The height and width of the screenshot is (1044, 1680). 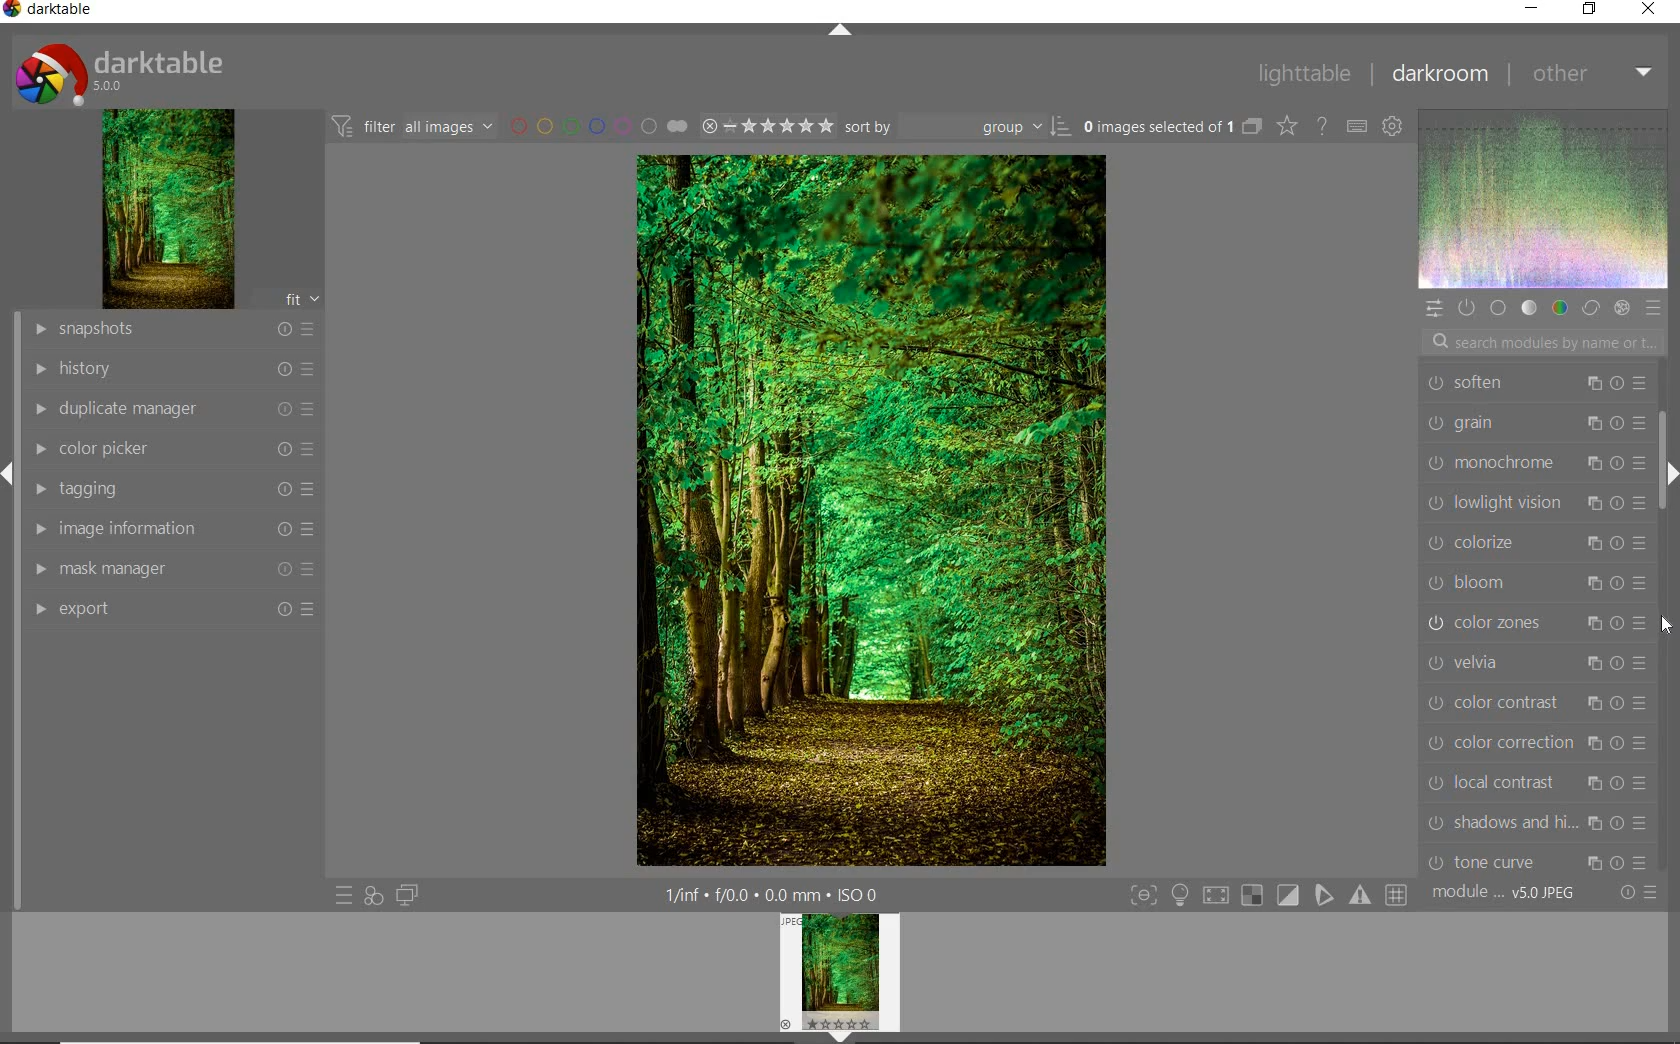 What do you see at coordinates (176, 611) in the screenshot?
I see `EFFORT` at bounding box center [176, 611].